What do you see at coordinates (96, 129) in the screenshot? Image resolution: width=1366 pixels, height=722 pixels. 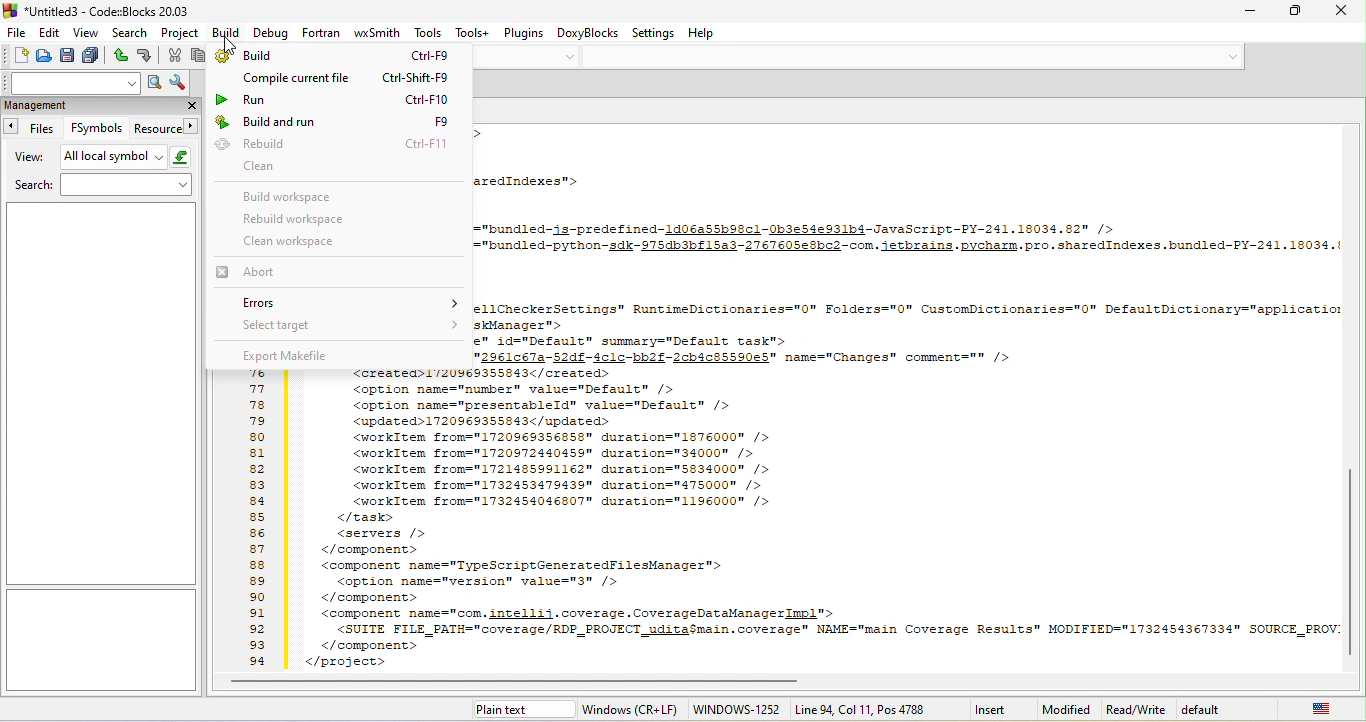 I see `fsymbols` at bounding box center [96, 129].